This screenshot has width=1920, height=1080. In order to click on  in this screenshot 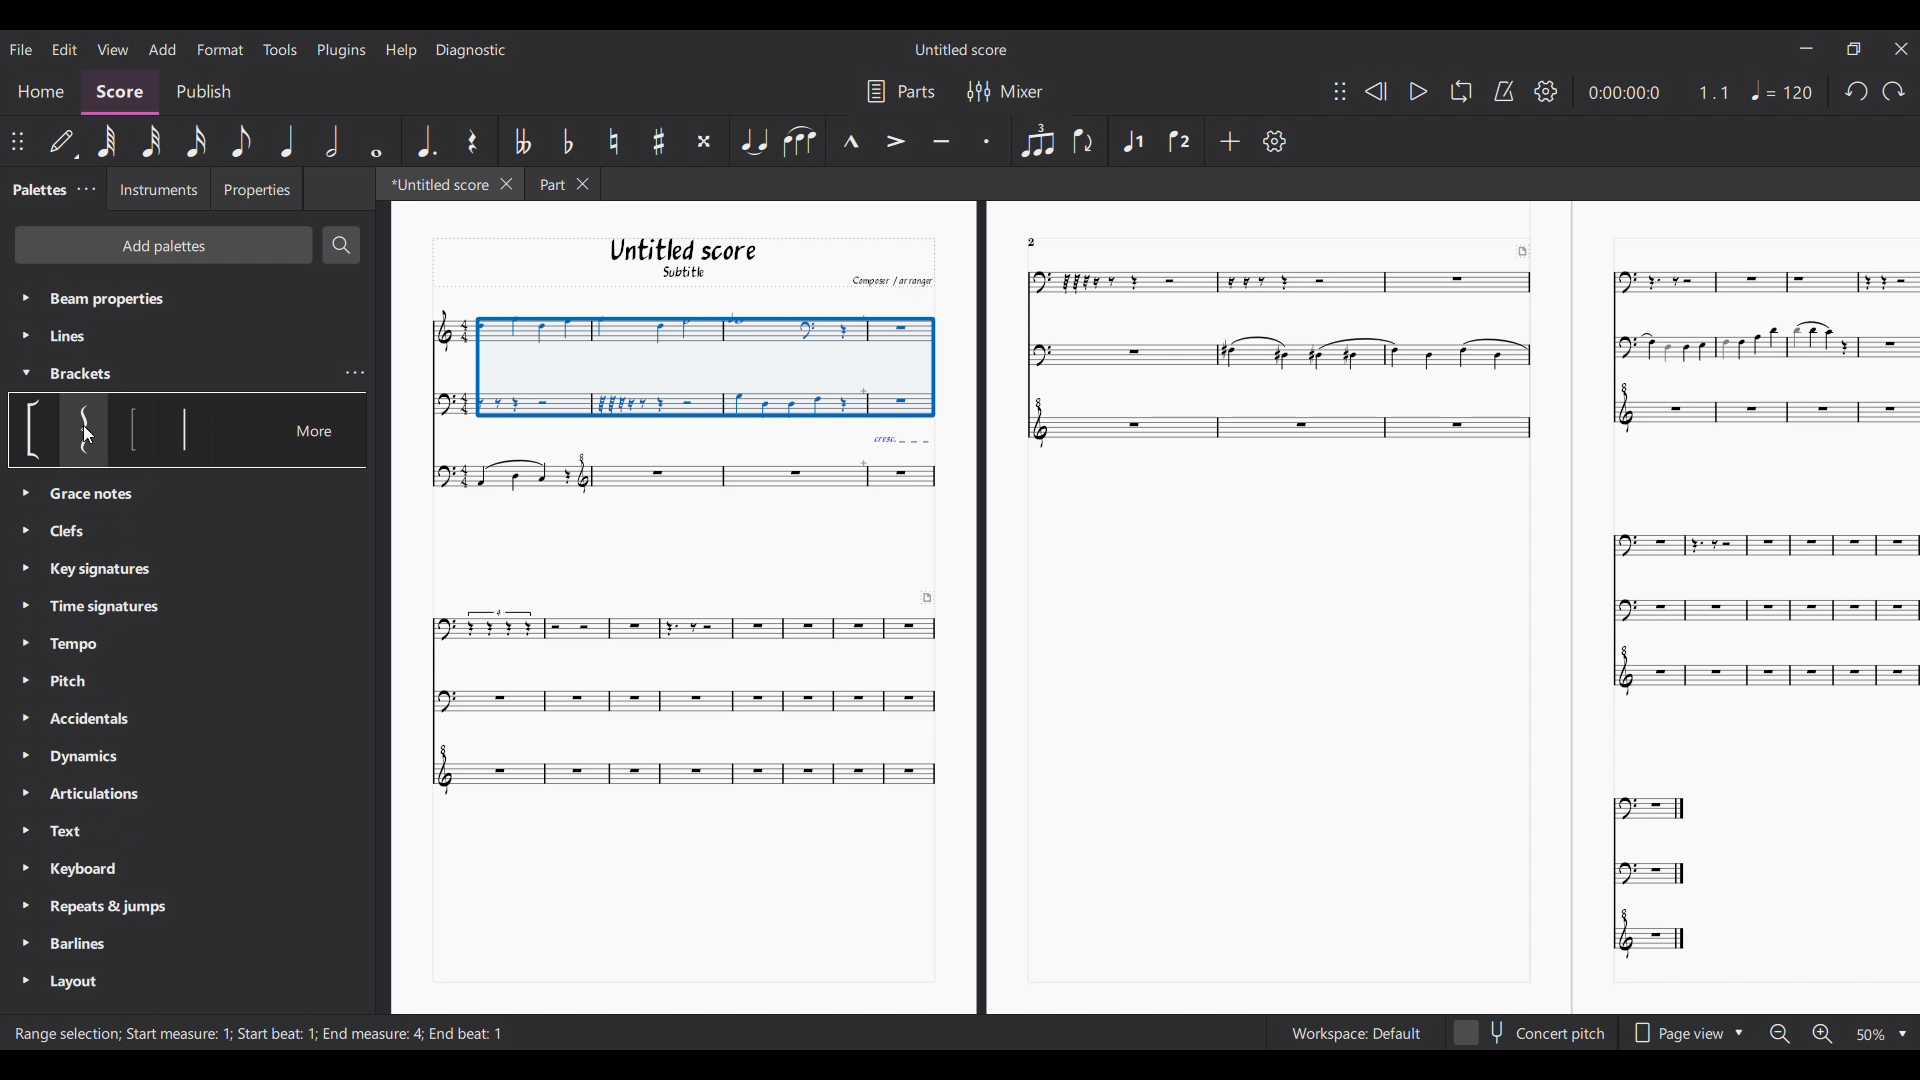, I will do `click(688, 627)`.